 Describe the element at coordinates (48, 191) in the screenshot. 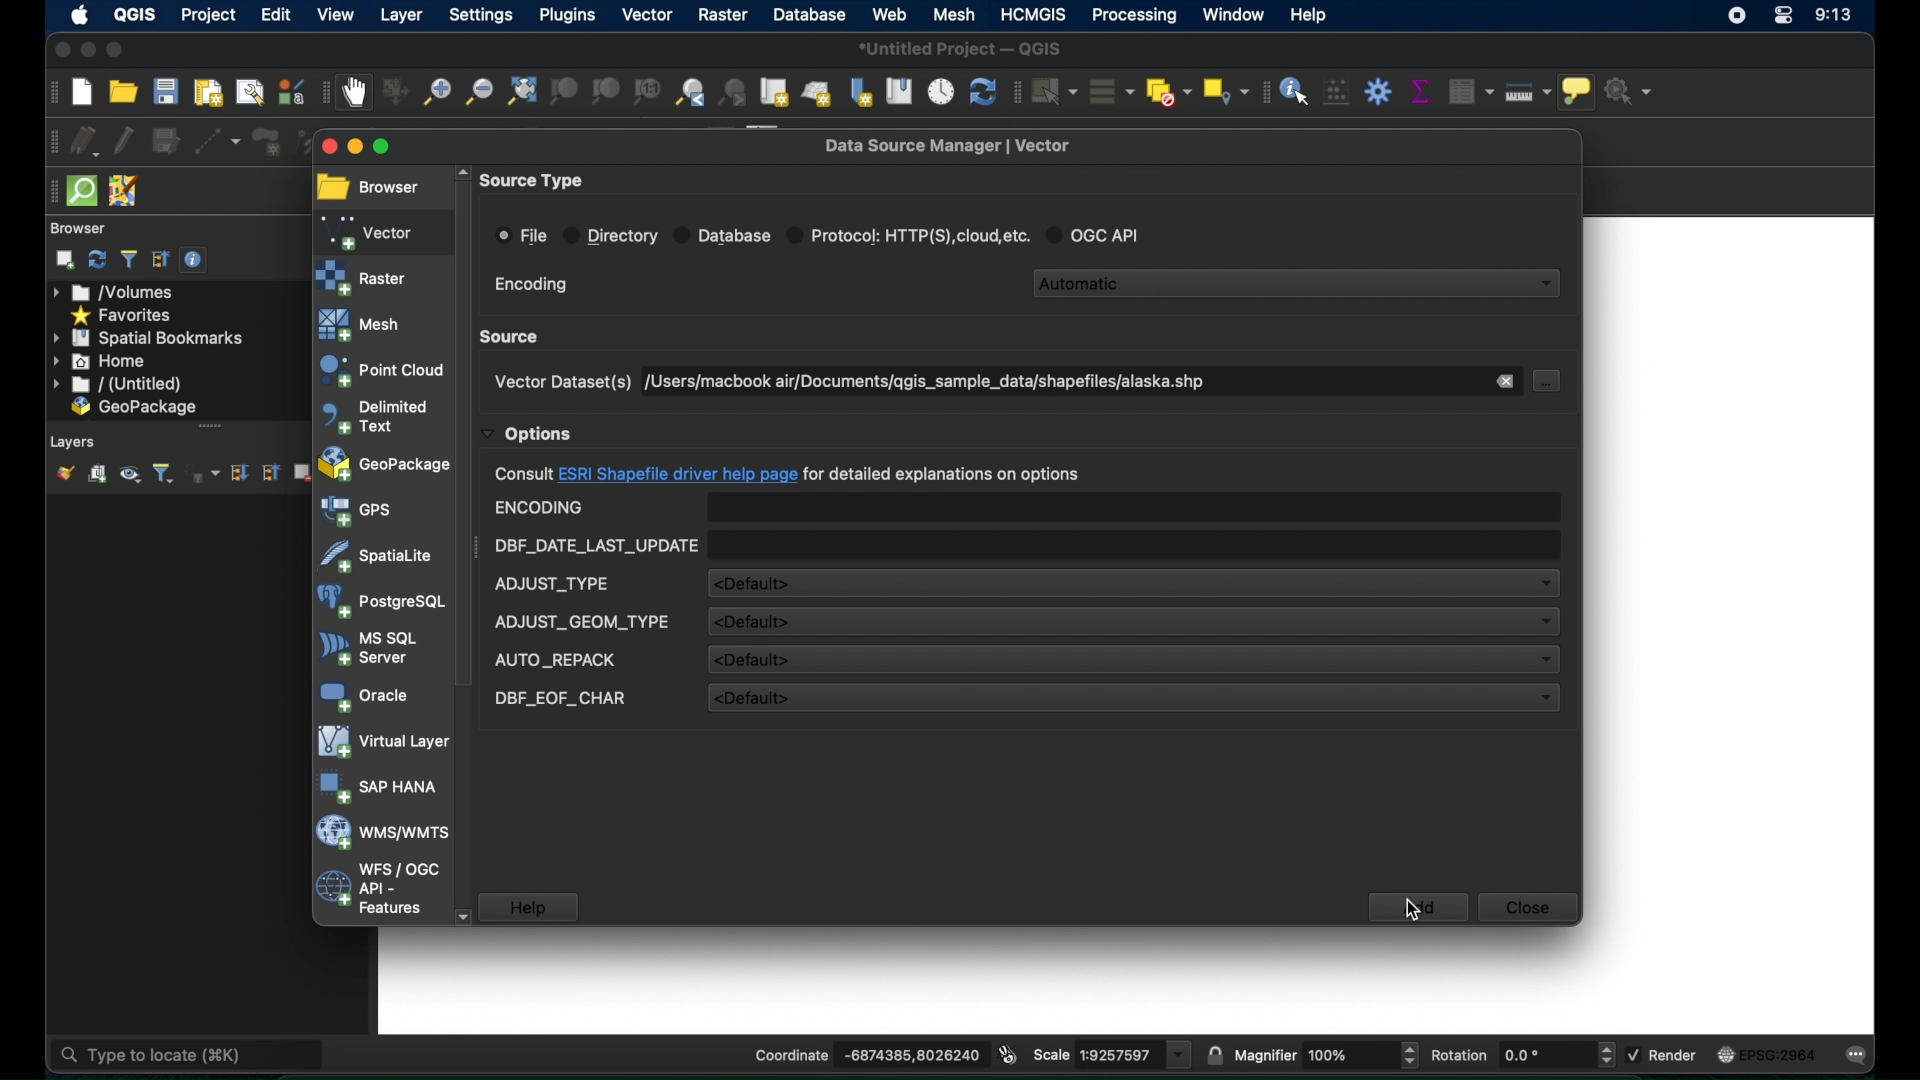

I see `drag handle` at that location.